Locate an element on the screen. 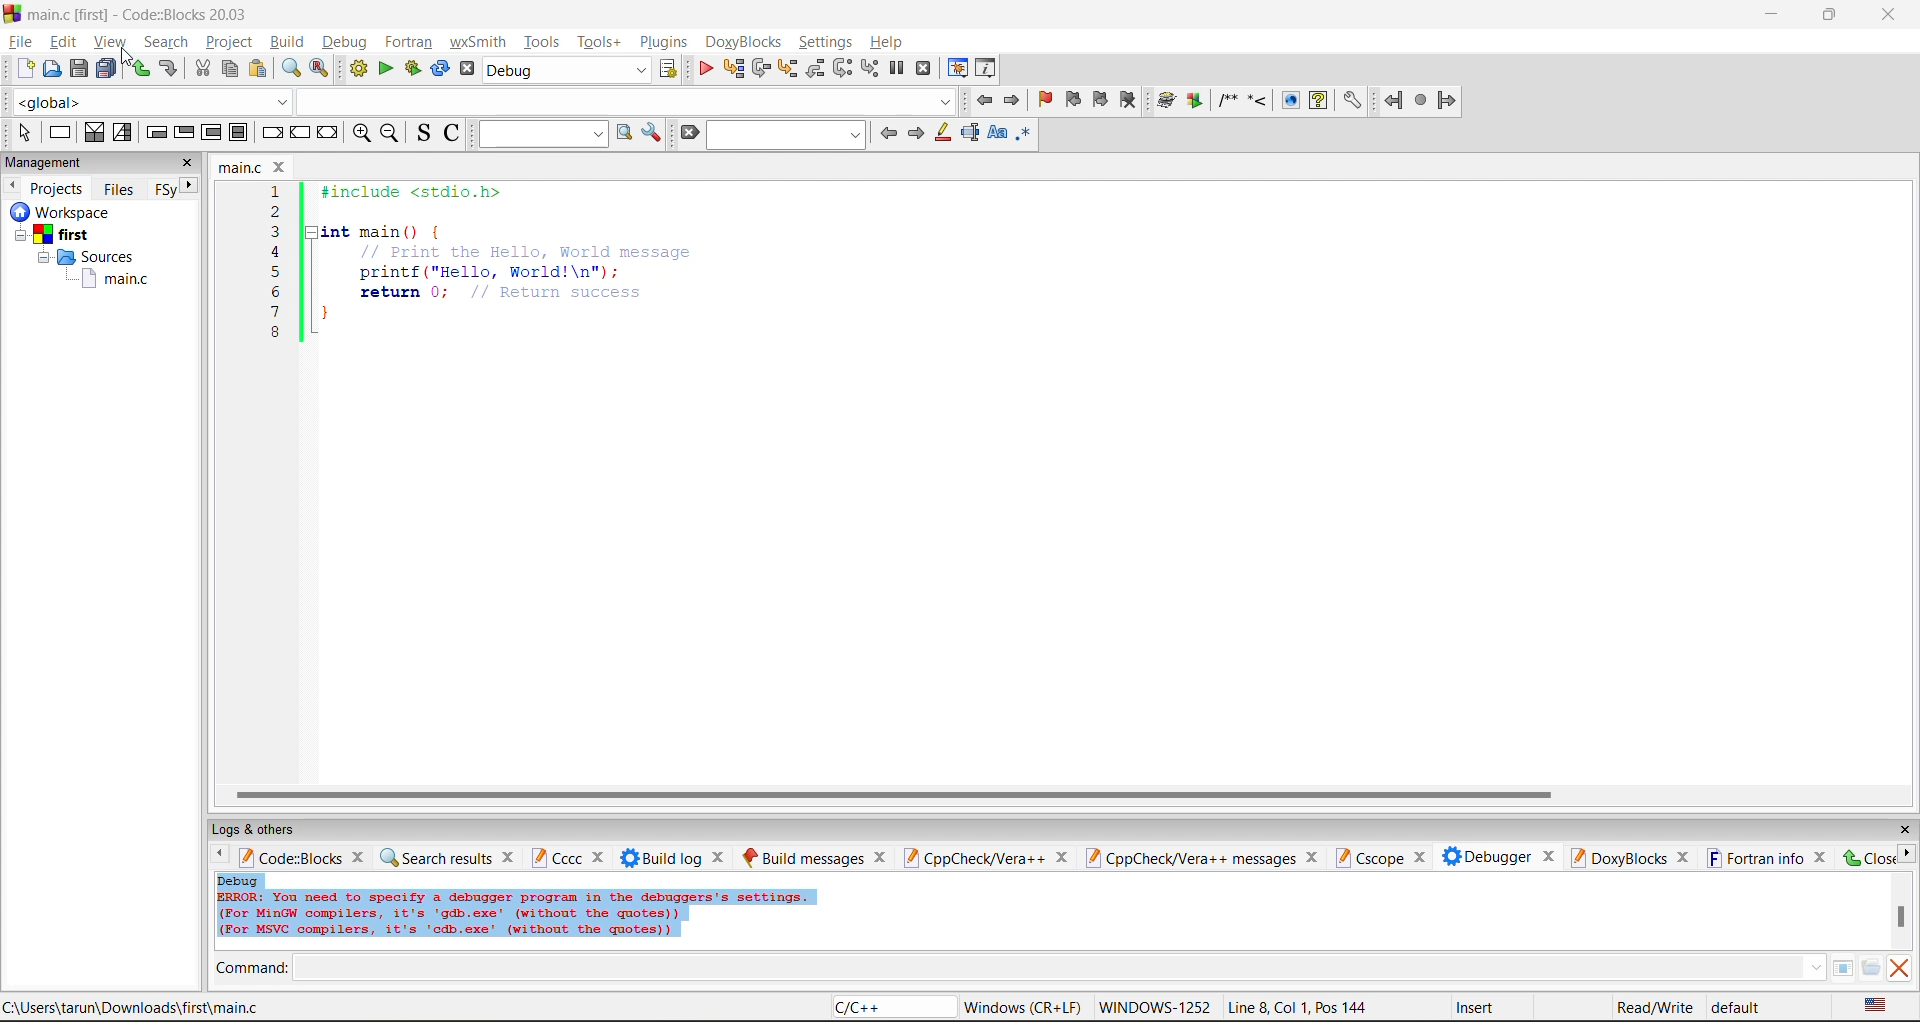 This screenshot has width=1920, height=1022. management is located at coordinates (64, 163).